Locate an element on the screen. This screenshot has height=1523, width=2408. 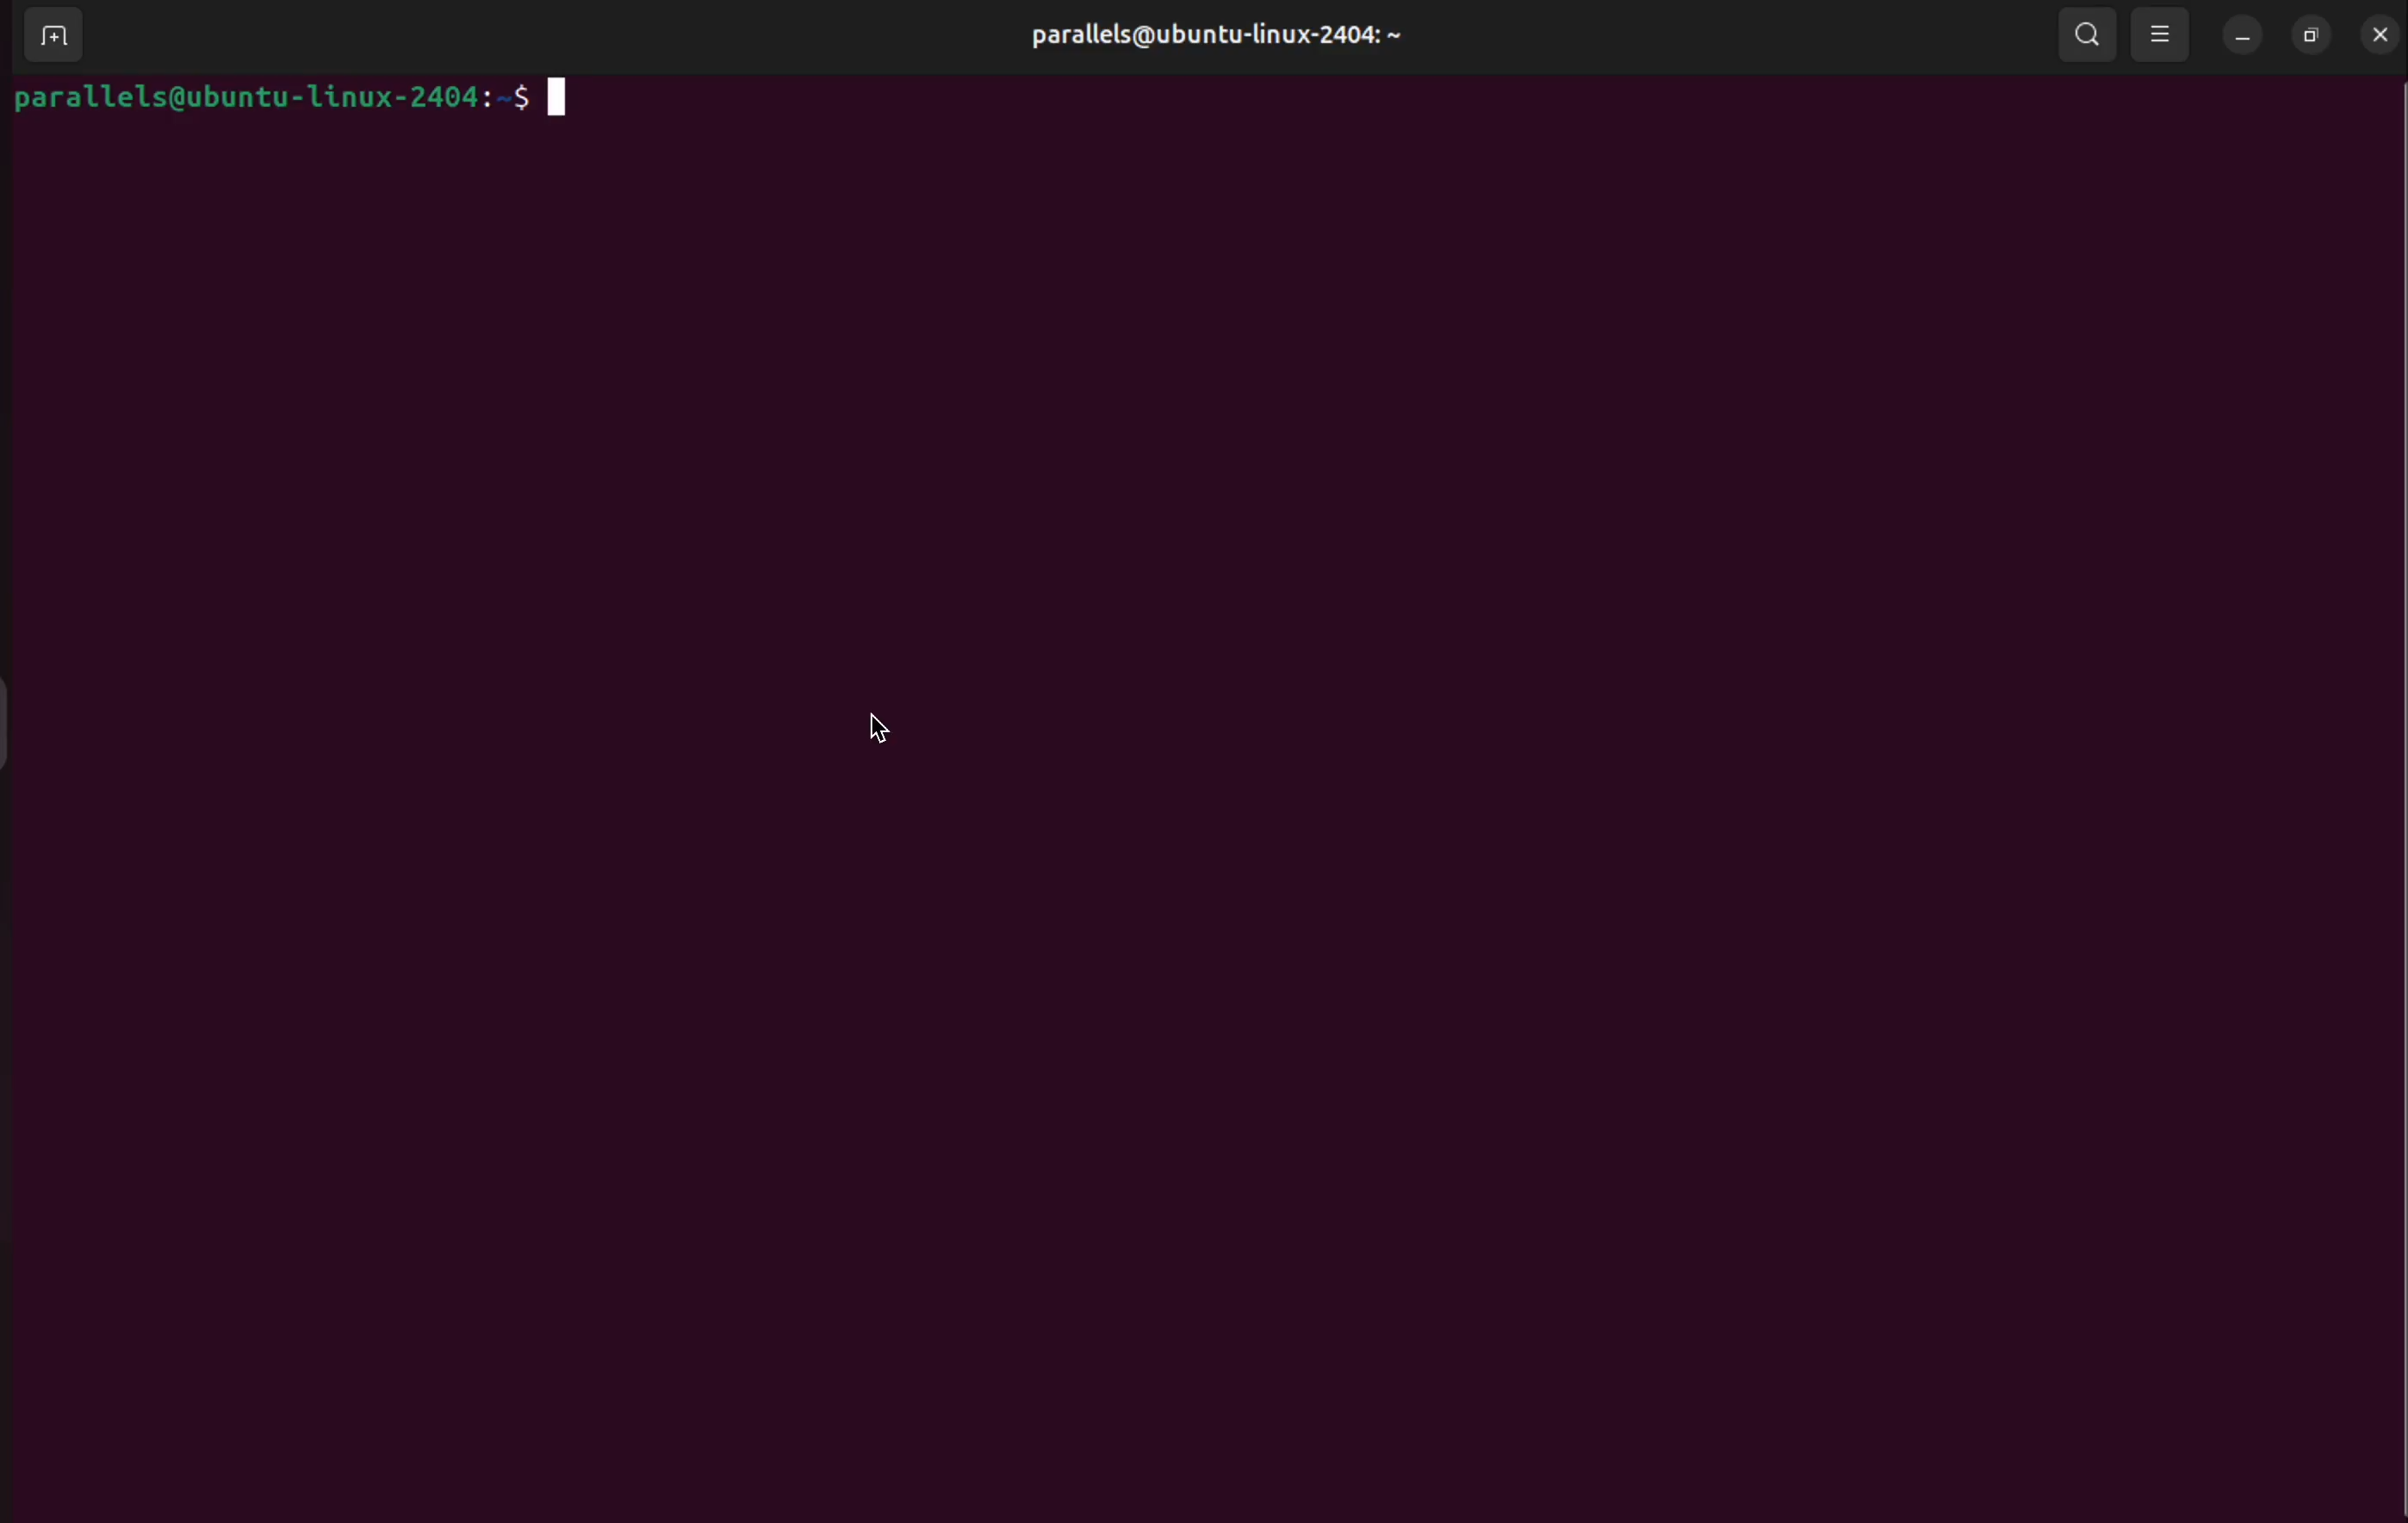
cursor is located at coordinates (885, 726).